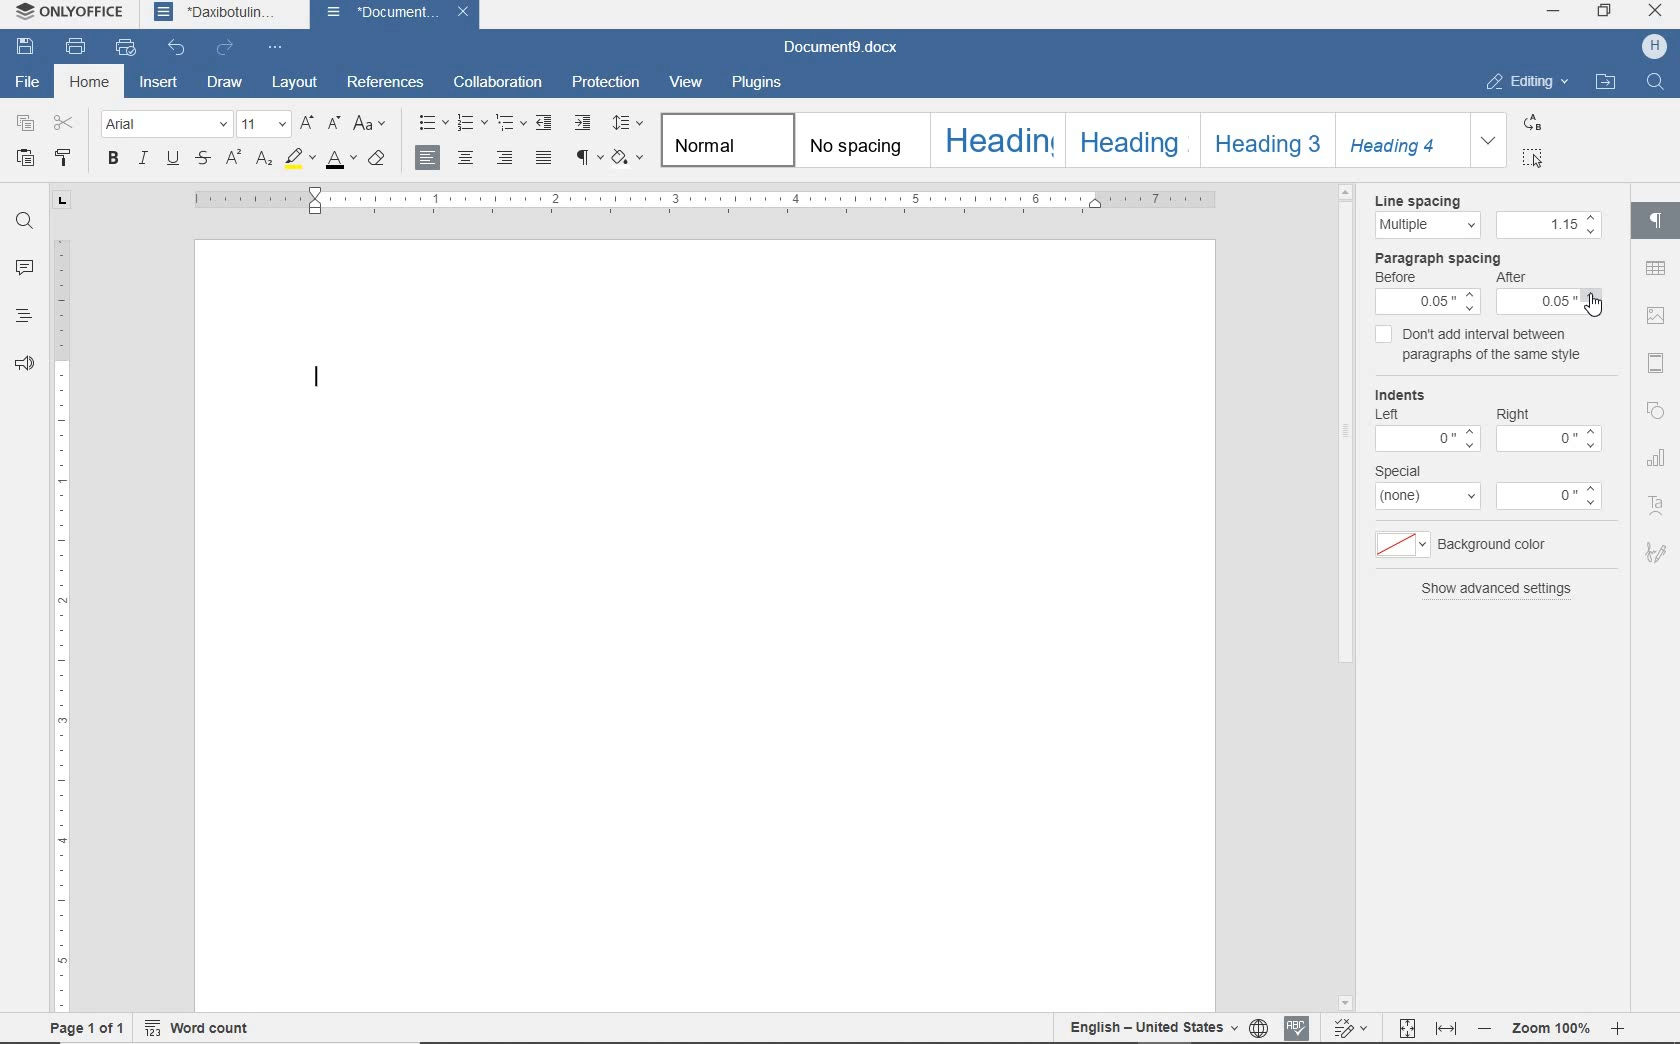 The height and width of the screenshot is (1044, 1680). Describe the element at coordinates (1259, 1029) in the screenshot. I see `set document language` at that location.